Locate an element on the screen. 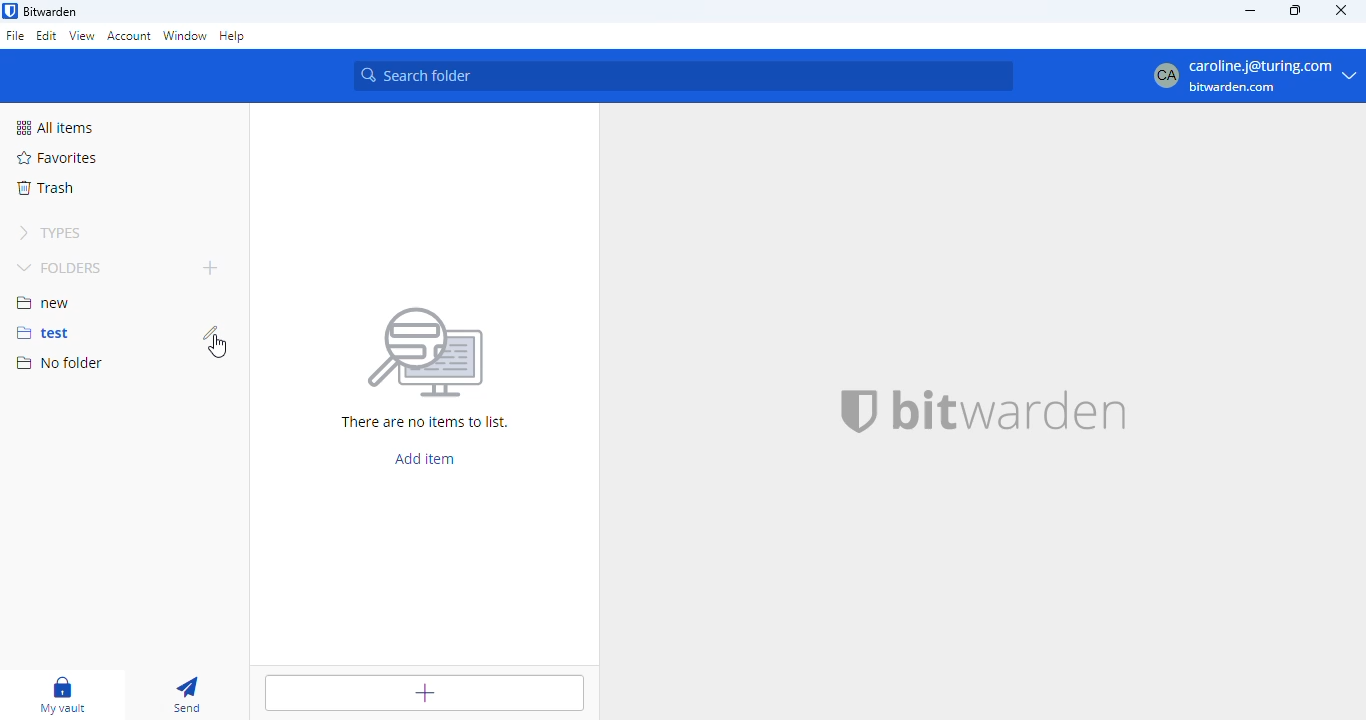 This screenshot has width=1366, height=720. Searching for file vector  is located at coordinates (426, 353).